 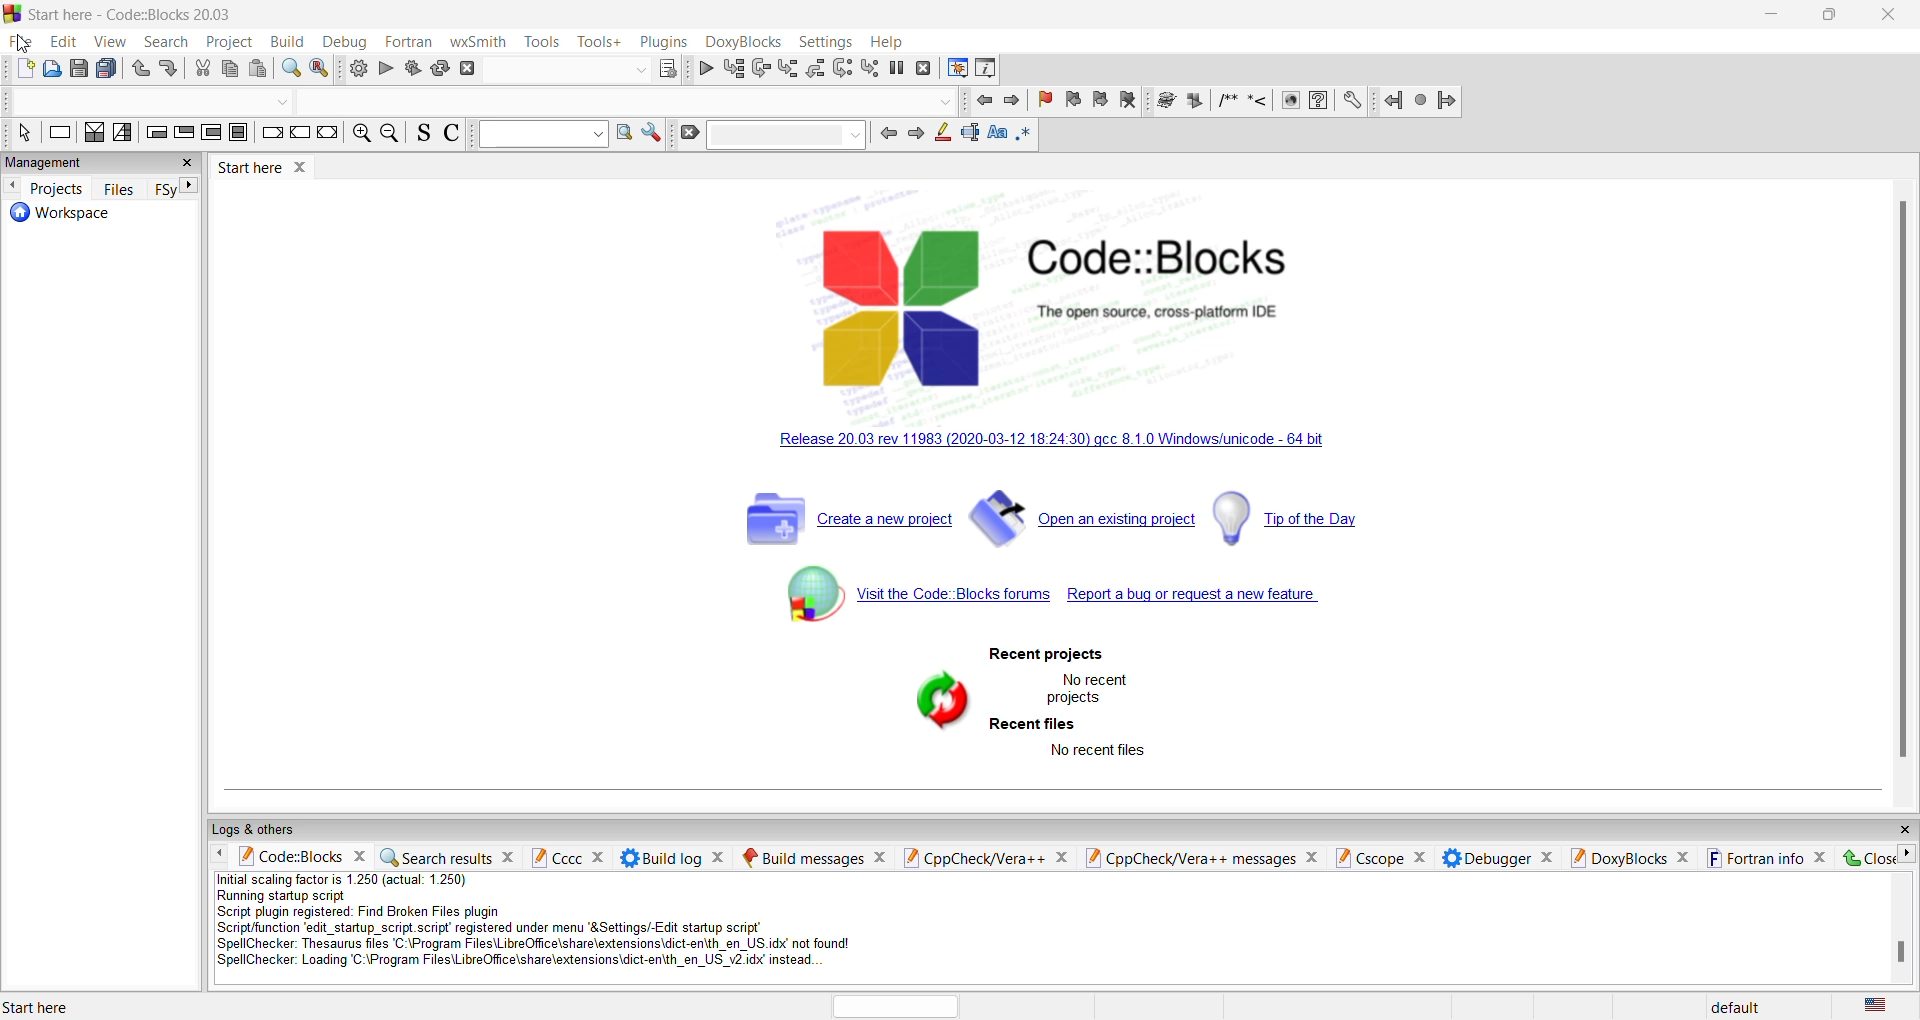 I want to click on open an existing project, so click(x=1081, y=516).